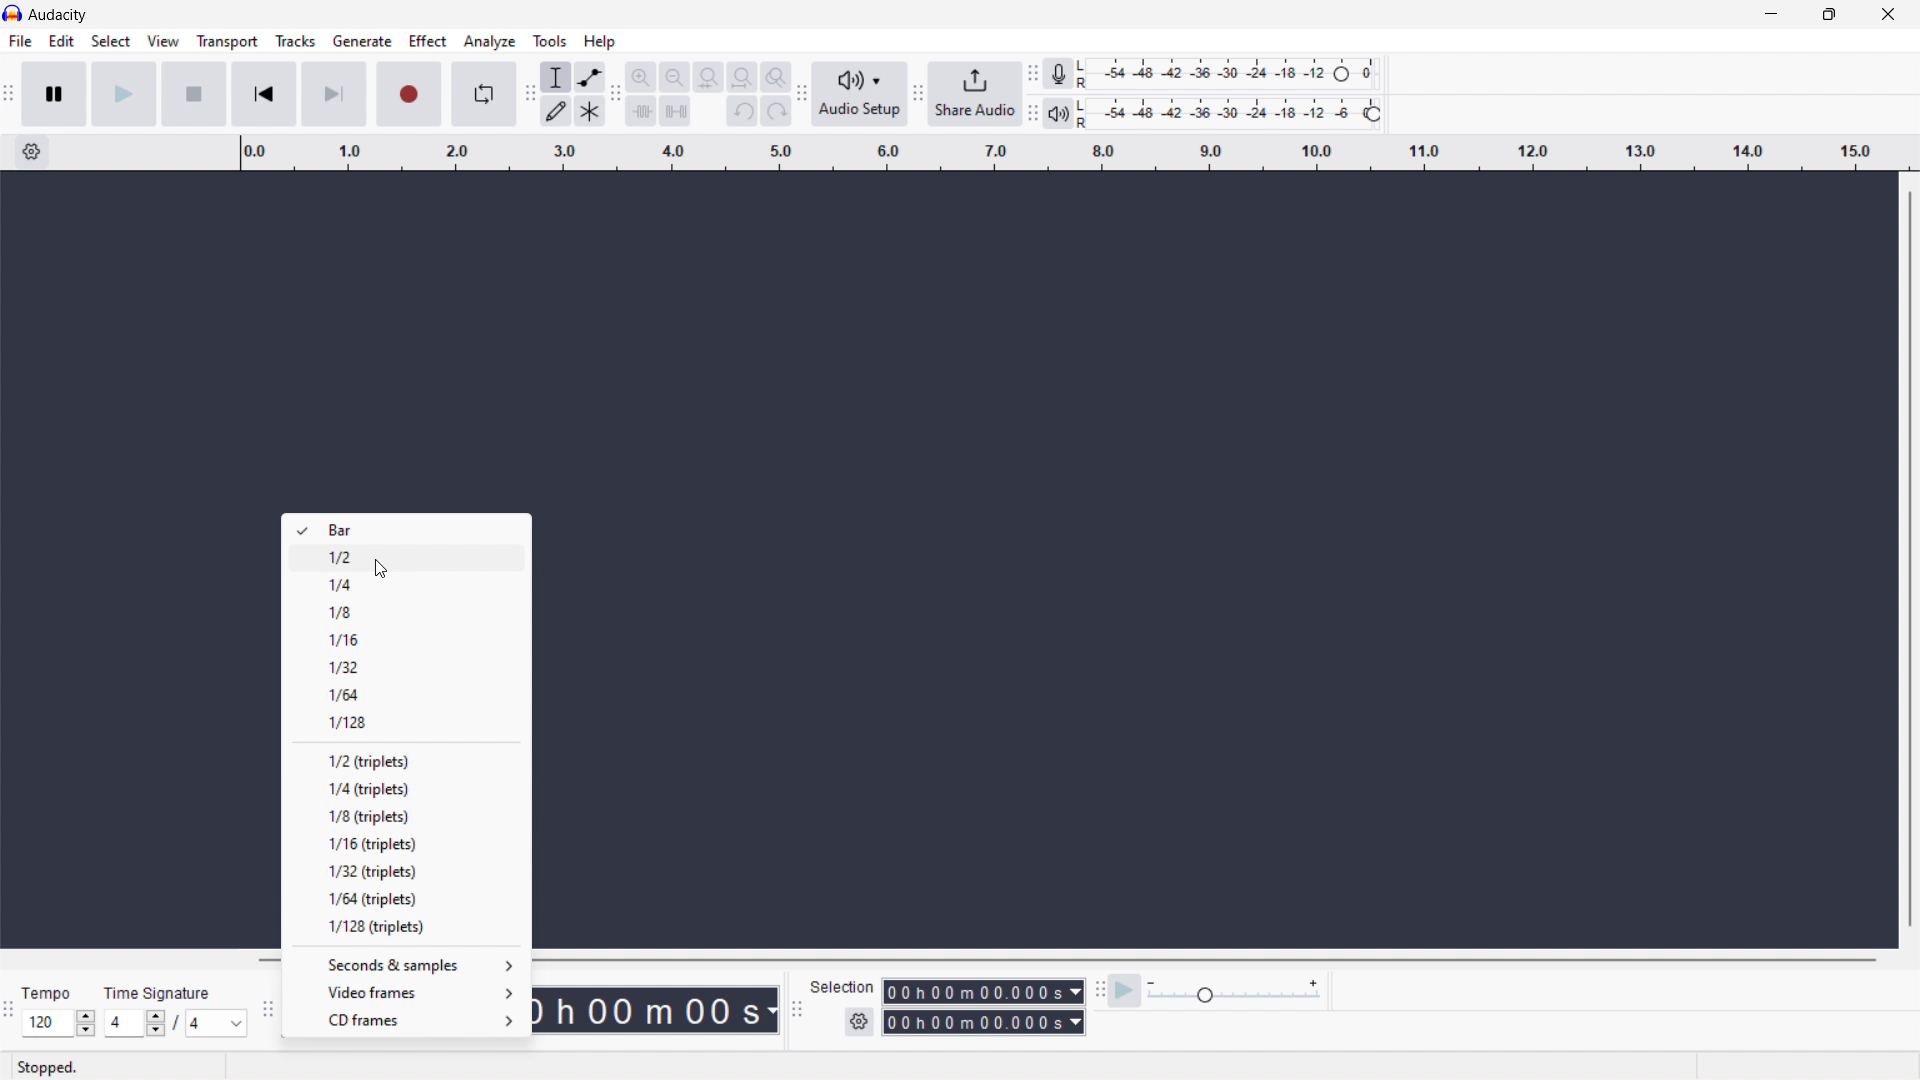 The height and width of the screenshot is (1080, 1920). I want to click on toggle zoom, so click(776, 77).